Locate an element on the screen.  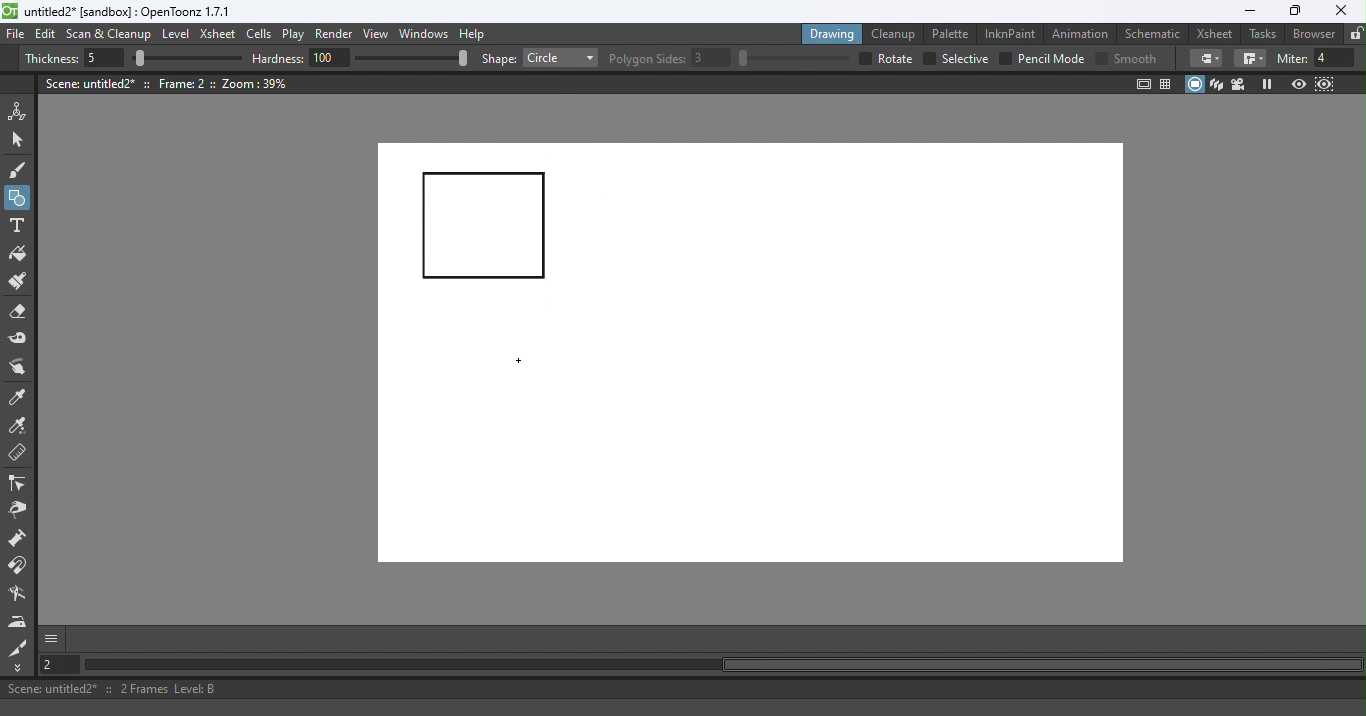
Thickness is located at coordinates (51, 59).